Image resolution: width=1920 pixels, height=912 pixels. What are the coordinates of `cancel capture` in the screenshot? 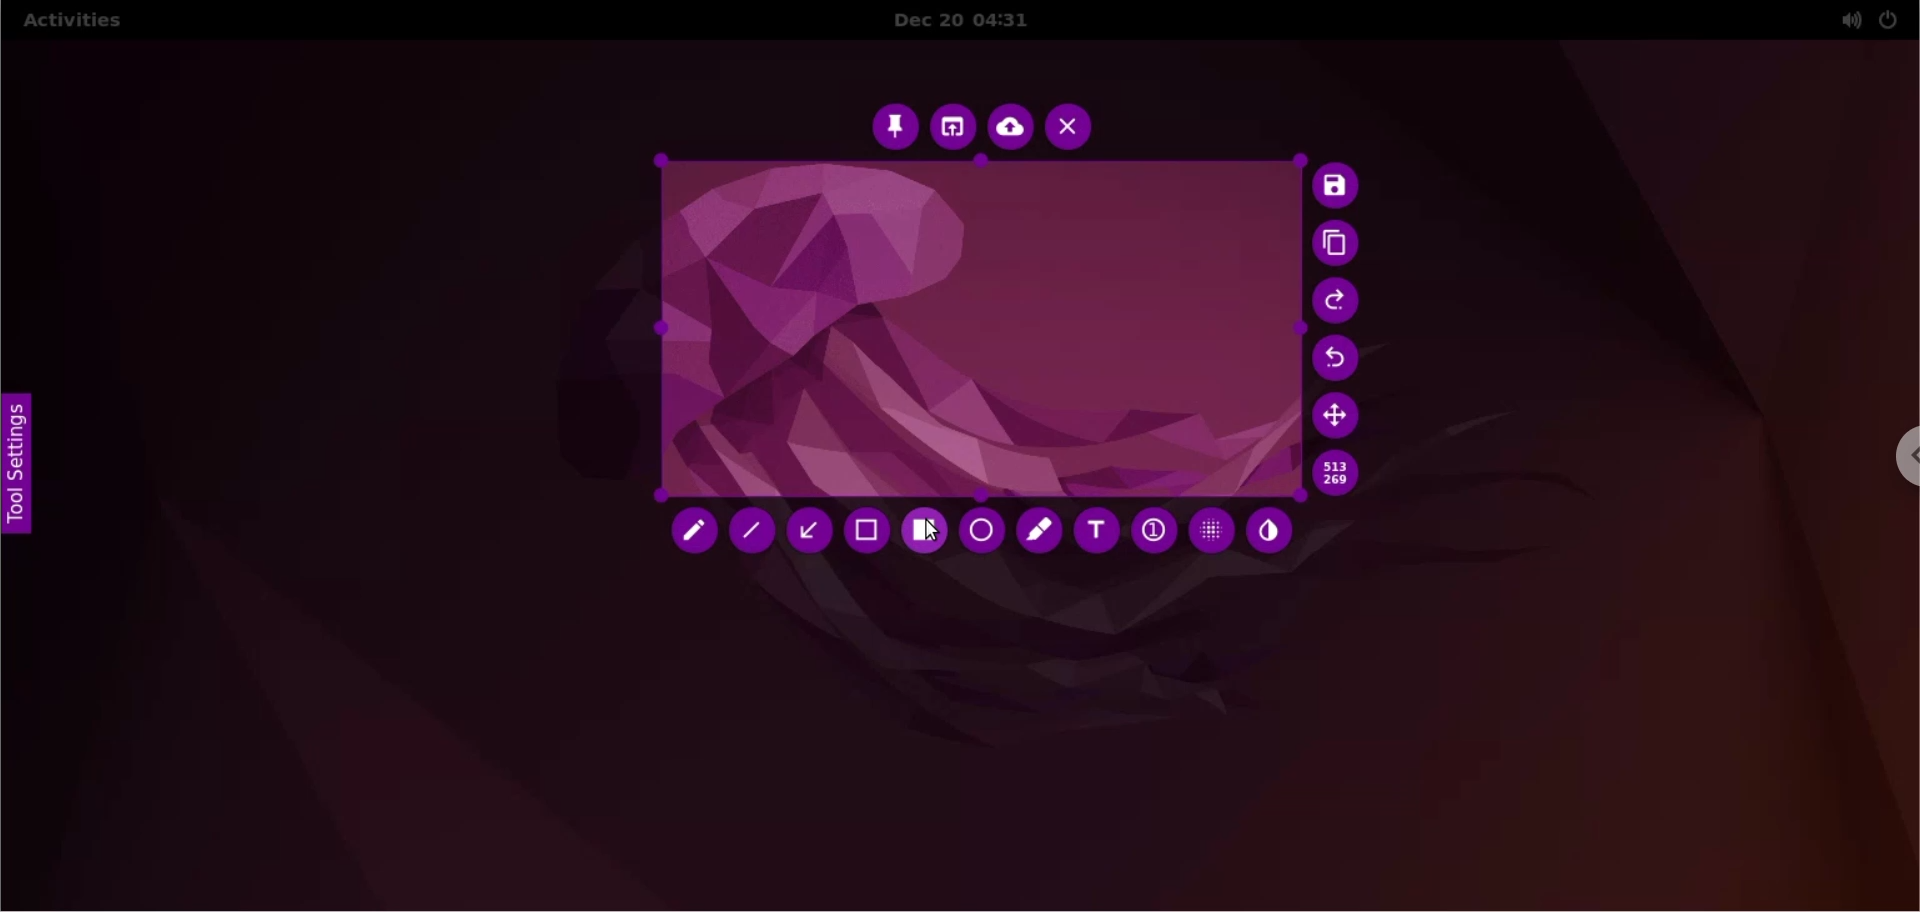 It's located at (1071, 126).